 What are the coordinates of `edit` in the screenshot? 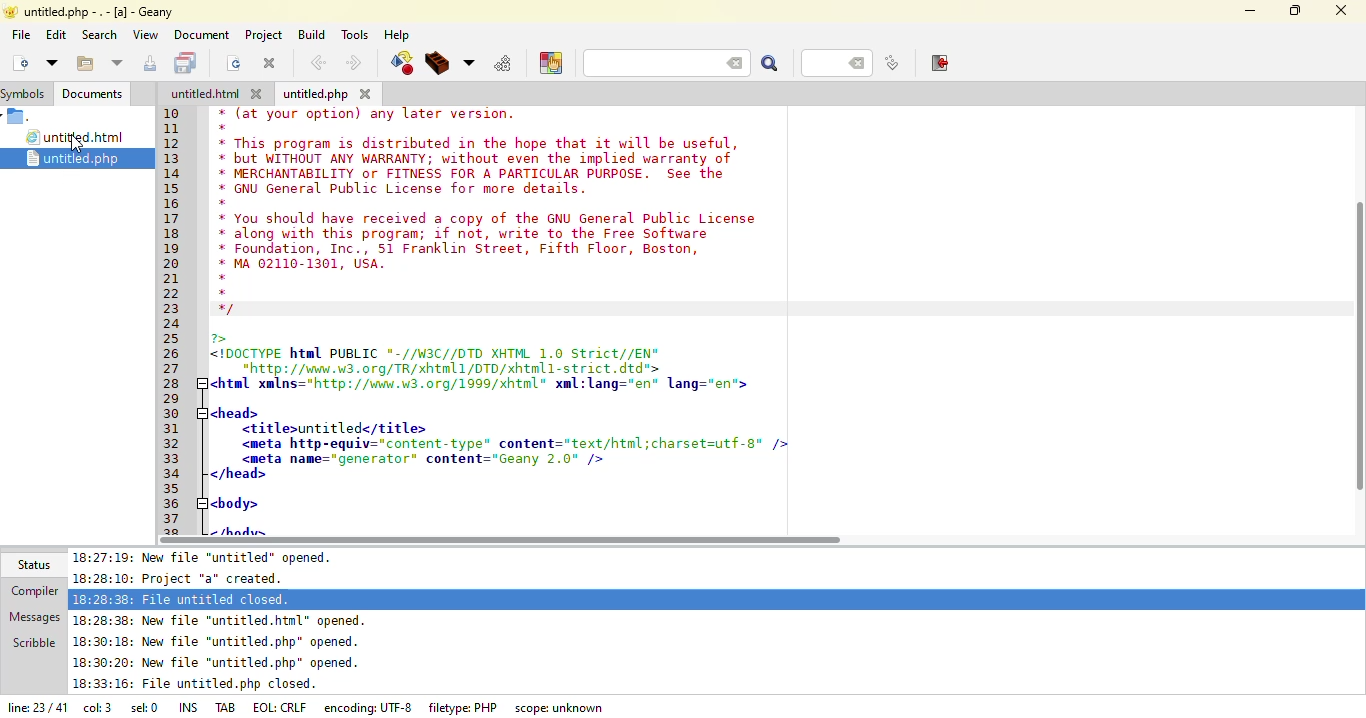 It's located at (57, 36).